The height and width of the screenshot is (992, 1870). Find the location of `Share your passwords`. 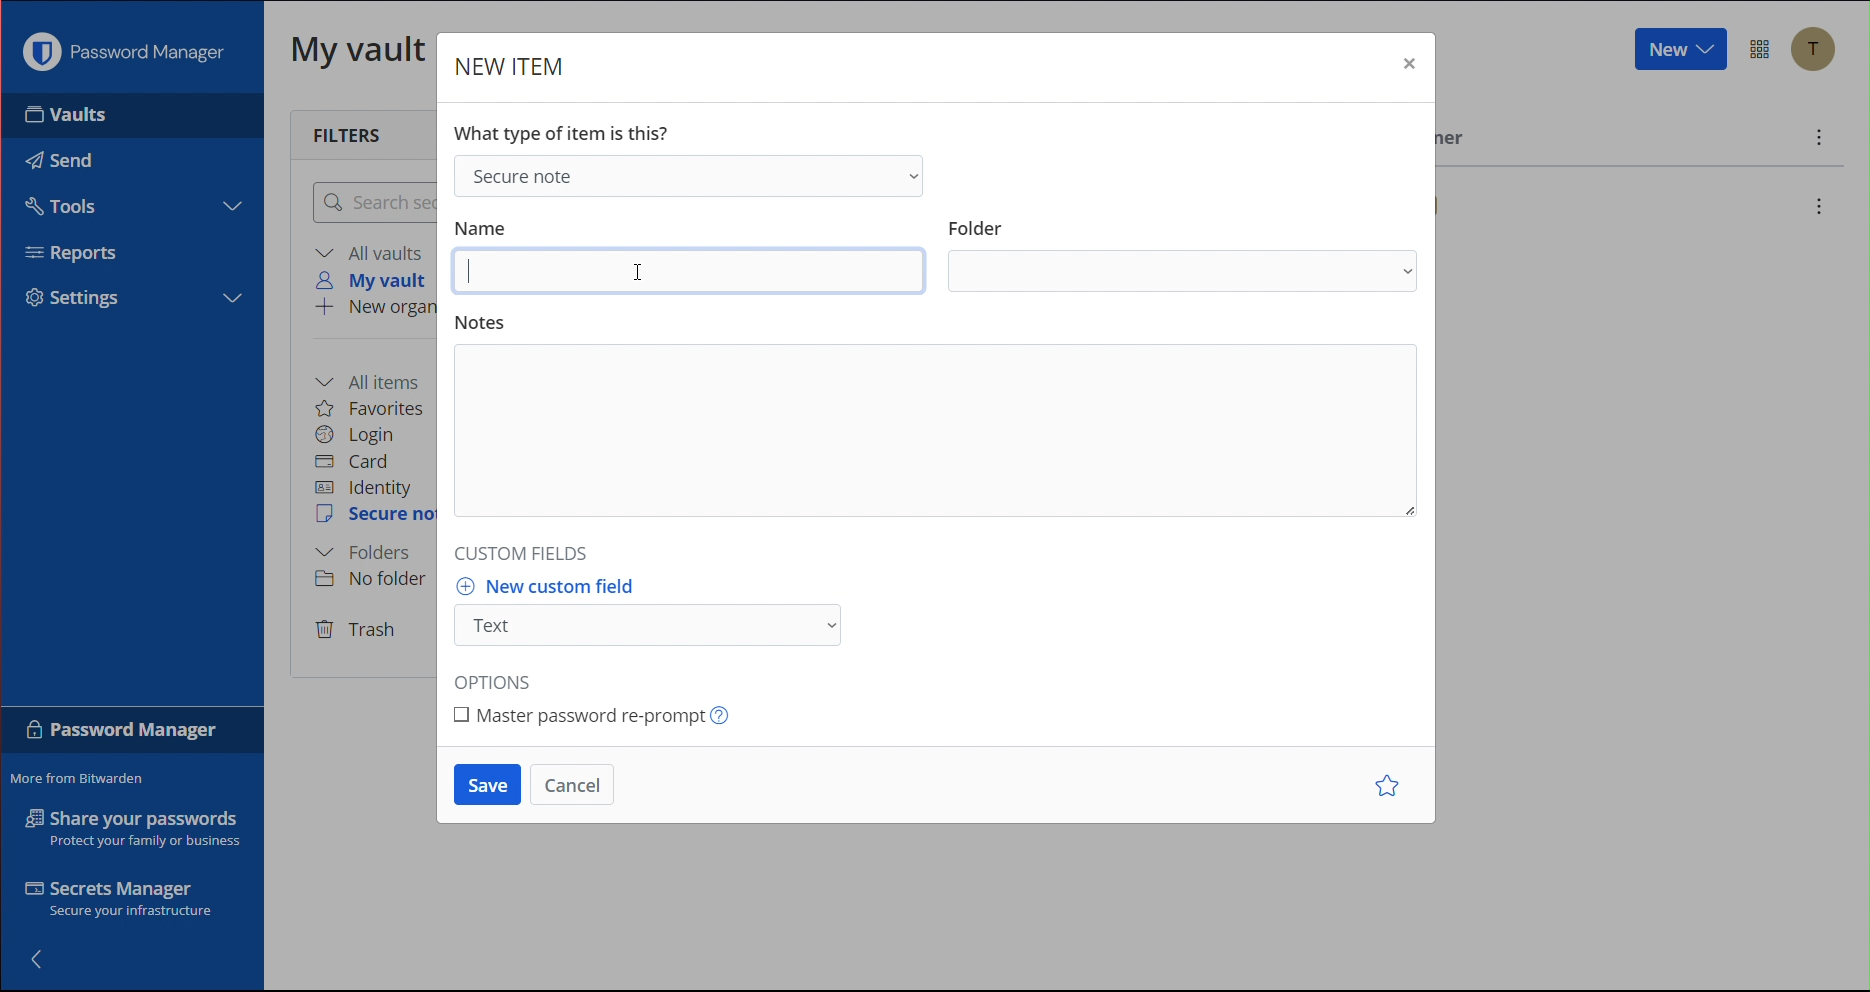

Share your passwords is located at coordinates (134, 828).